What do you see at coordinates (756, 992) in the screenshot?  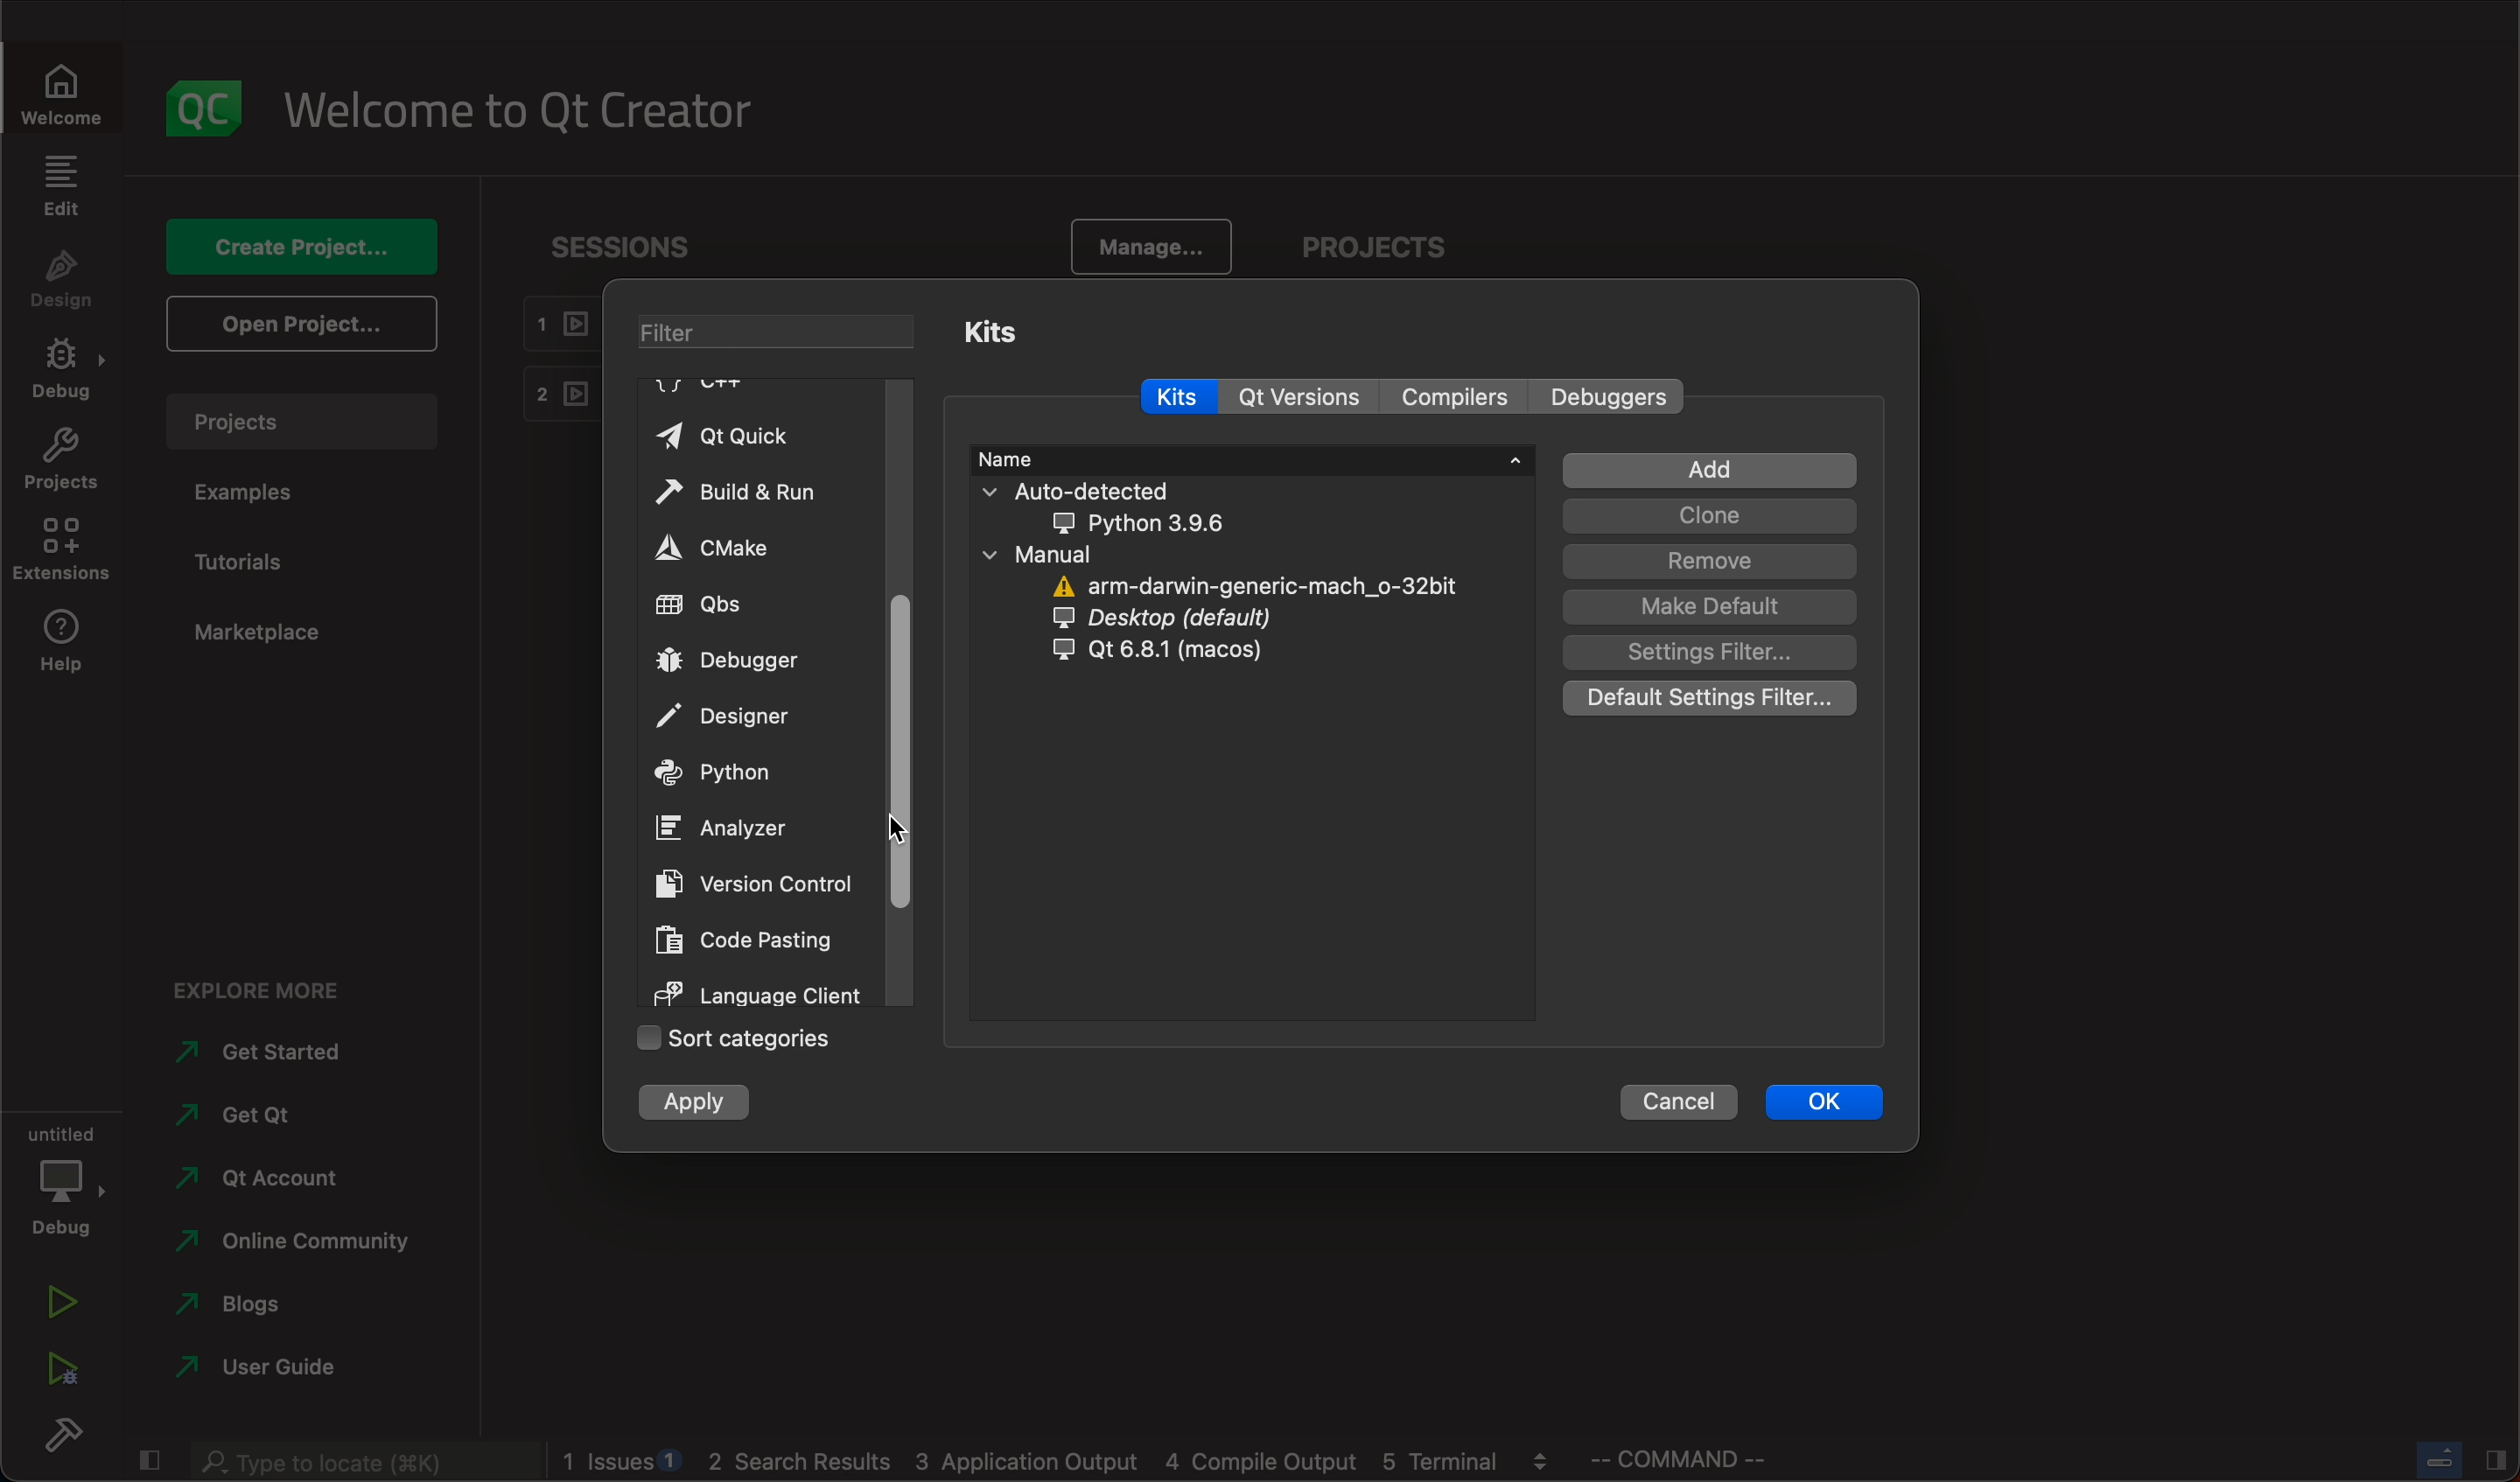 I see `language` at bounding box center [756, 992].